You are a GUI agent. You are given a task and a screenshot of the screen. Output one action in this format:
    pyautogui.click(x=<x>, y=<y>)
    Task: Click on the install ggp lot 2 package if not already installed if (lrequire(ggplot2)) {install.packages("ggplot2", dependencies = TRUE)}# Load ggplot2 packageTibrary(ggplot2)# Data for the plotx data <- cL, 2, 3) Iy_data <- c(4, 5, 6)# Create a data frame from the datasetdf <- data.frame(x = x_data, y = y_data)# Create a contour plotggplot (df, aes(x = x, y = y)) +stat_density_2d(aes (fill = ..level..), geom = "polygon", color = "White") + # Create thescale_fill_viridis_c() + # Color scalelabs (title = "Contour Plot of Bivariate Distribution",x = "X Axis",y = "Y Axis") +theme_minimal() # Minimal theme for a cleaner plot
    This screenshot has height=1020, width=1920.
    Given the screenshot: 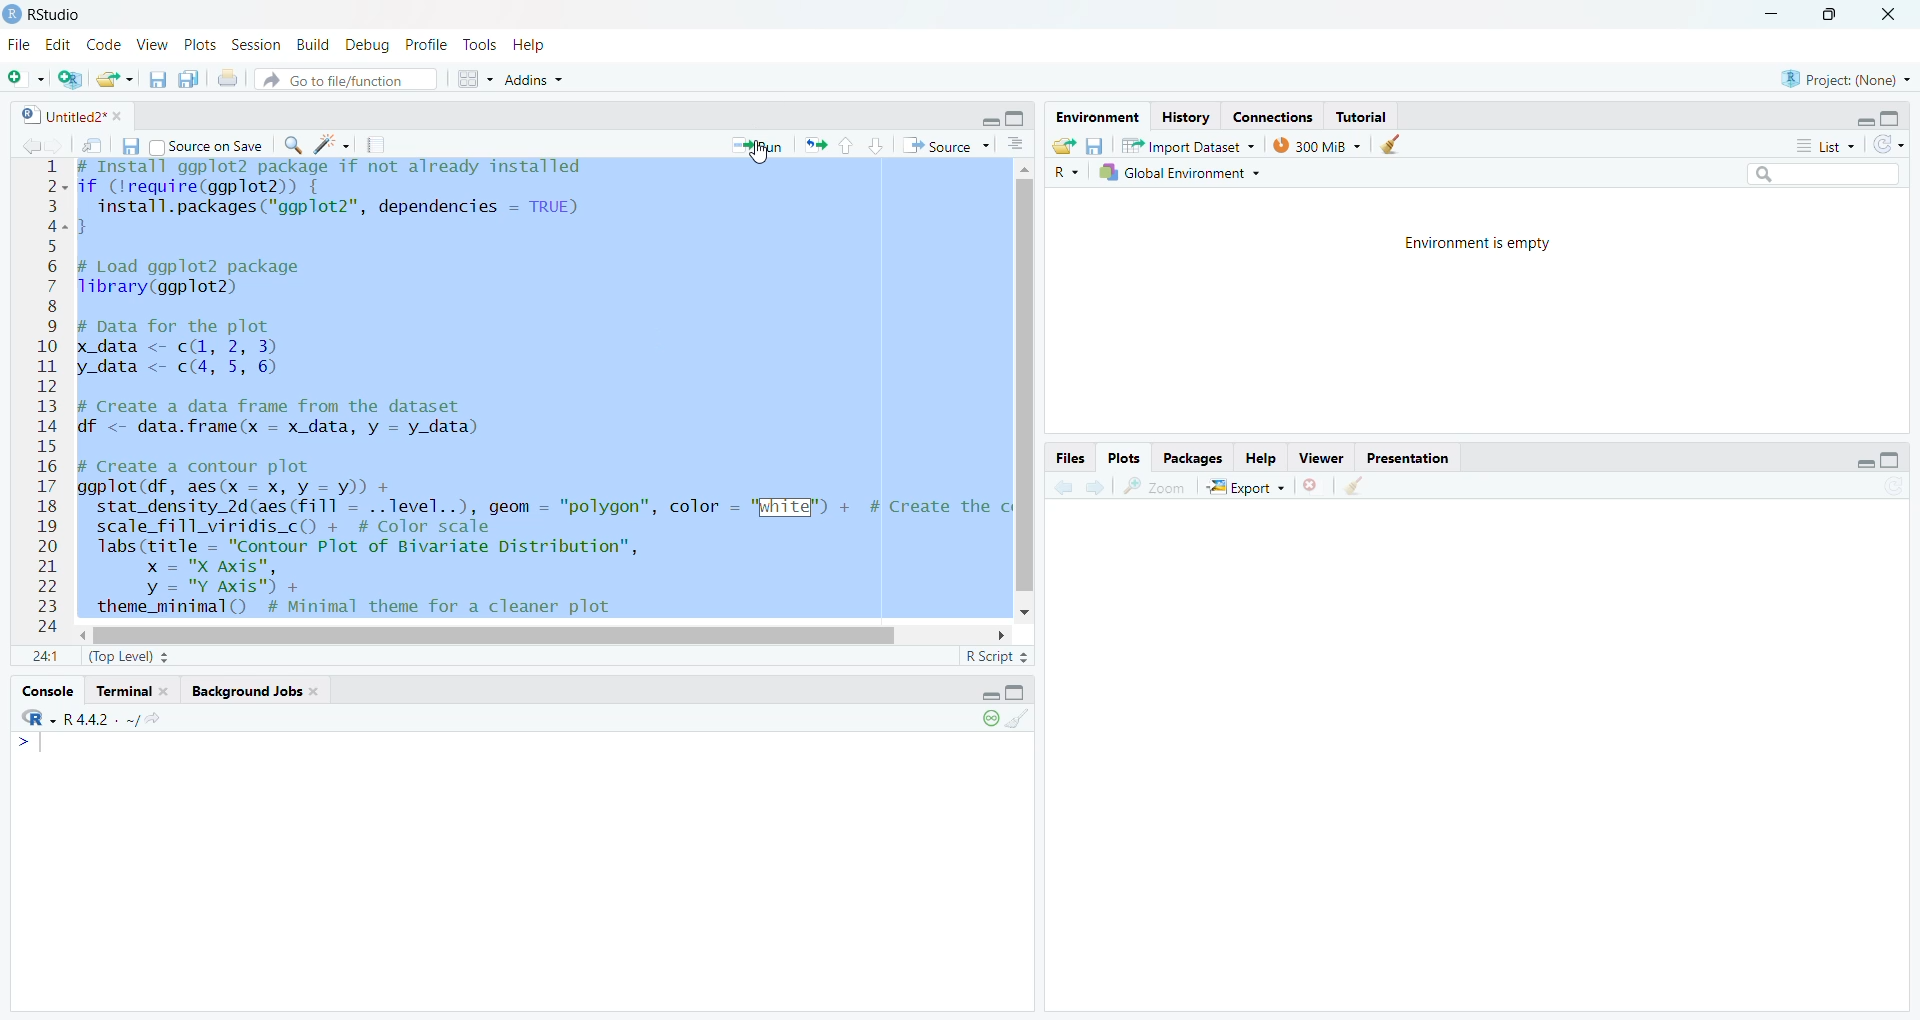 What is the action you would take?
    pyautogui.click(x=536, y=390)
    